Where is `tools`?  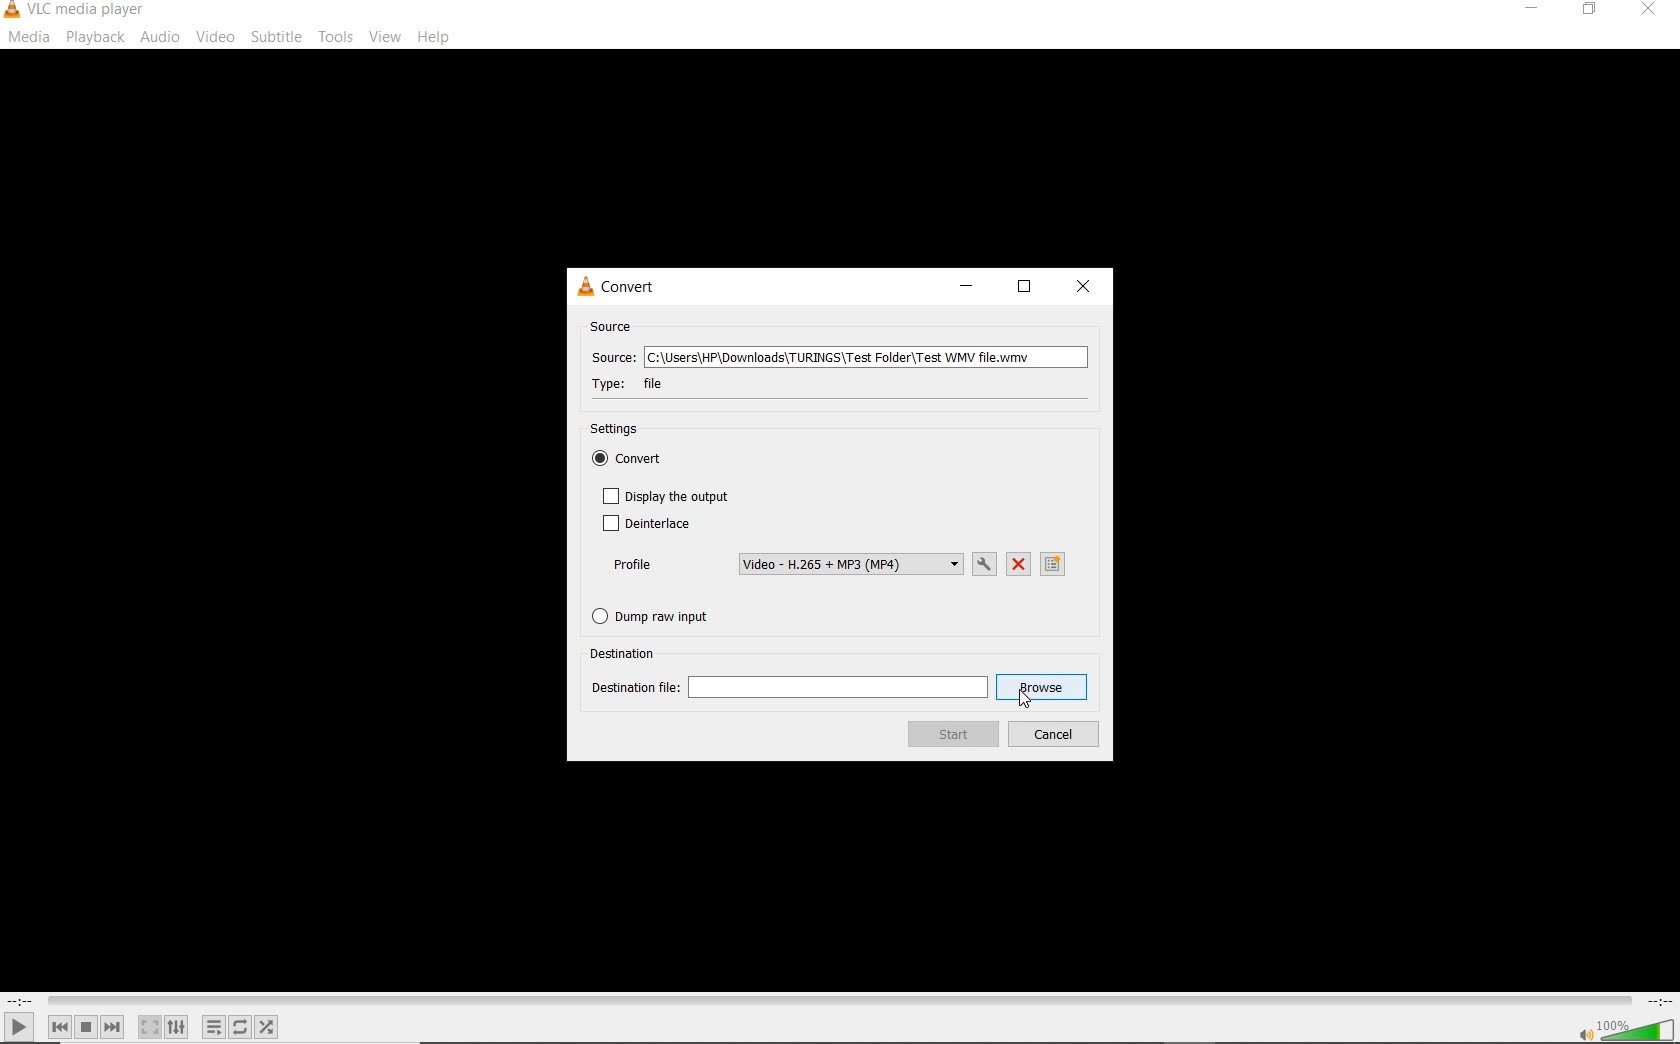
tools is located at coordinates (334, 34).